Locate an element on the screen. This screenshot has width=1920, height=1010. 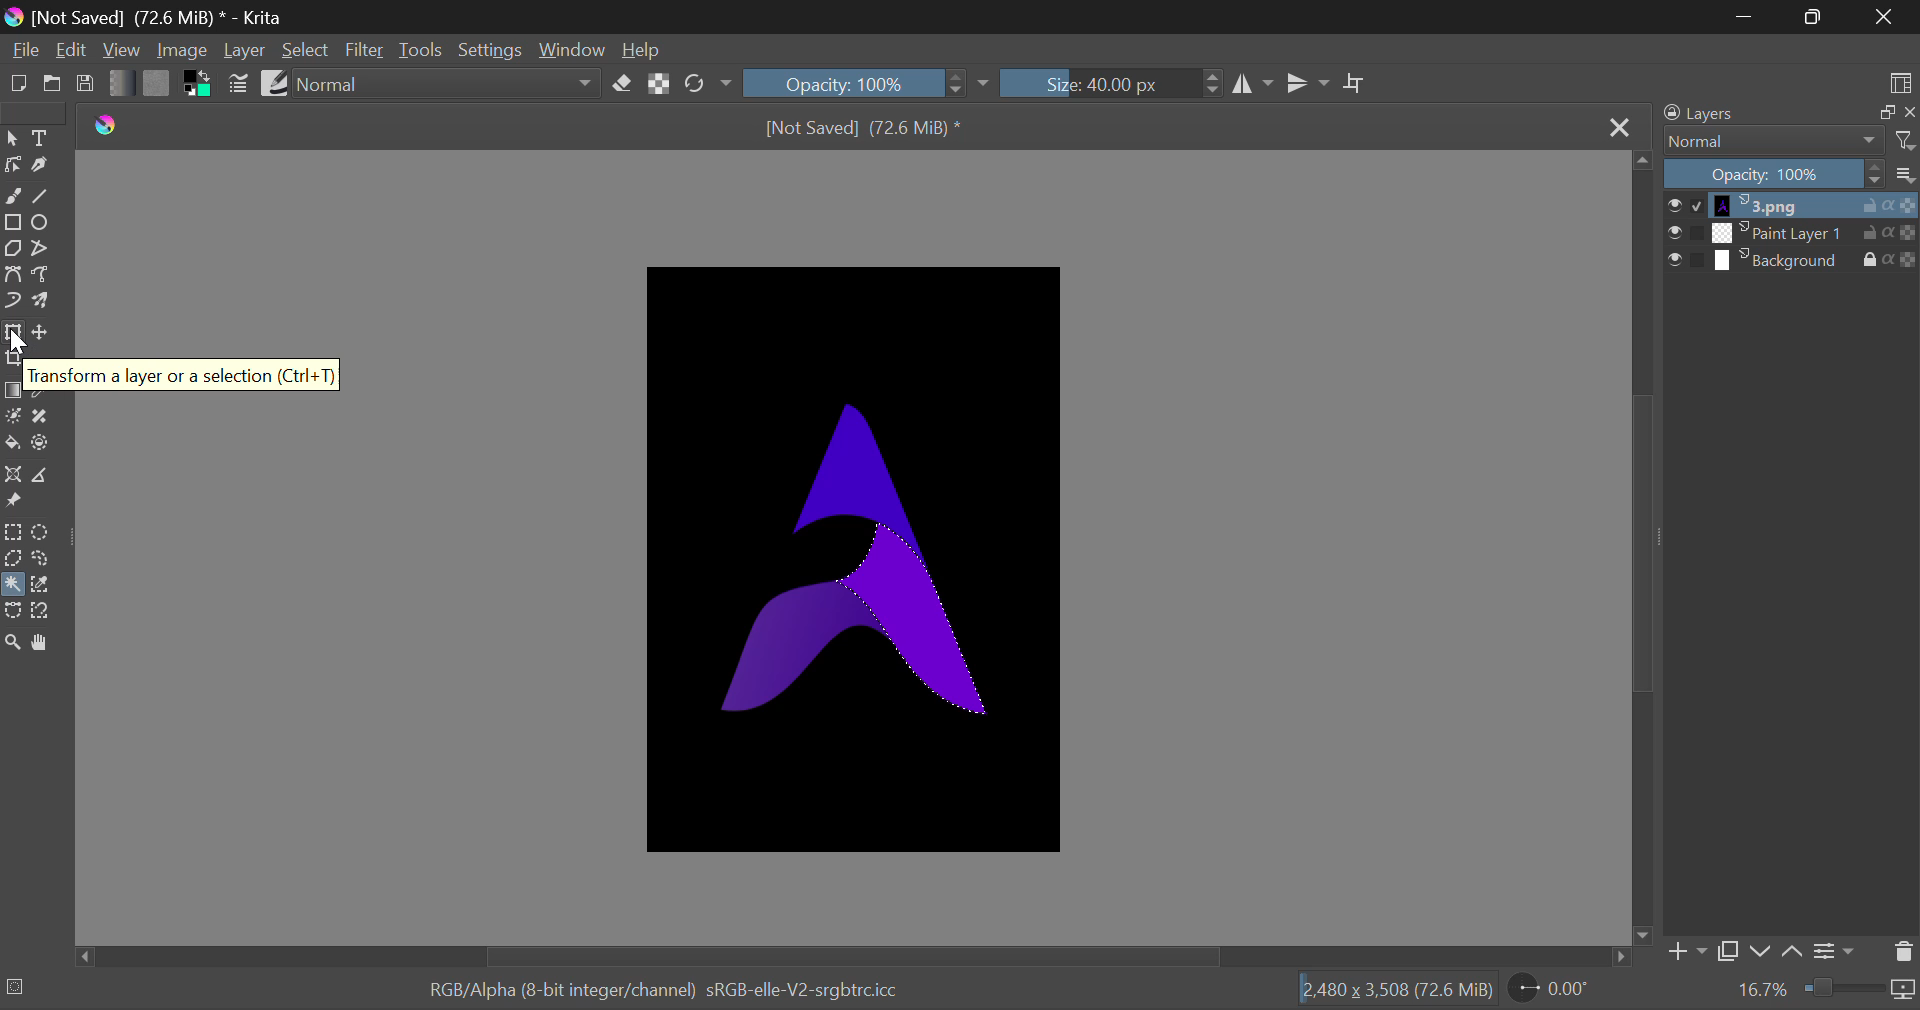
Save is located at coordinates (86, 83).